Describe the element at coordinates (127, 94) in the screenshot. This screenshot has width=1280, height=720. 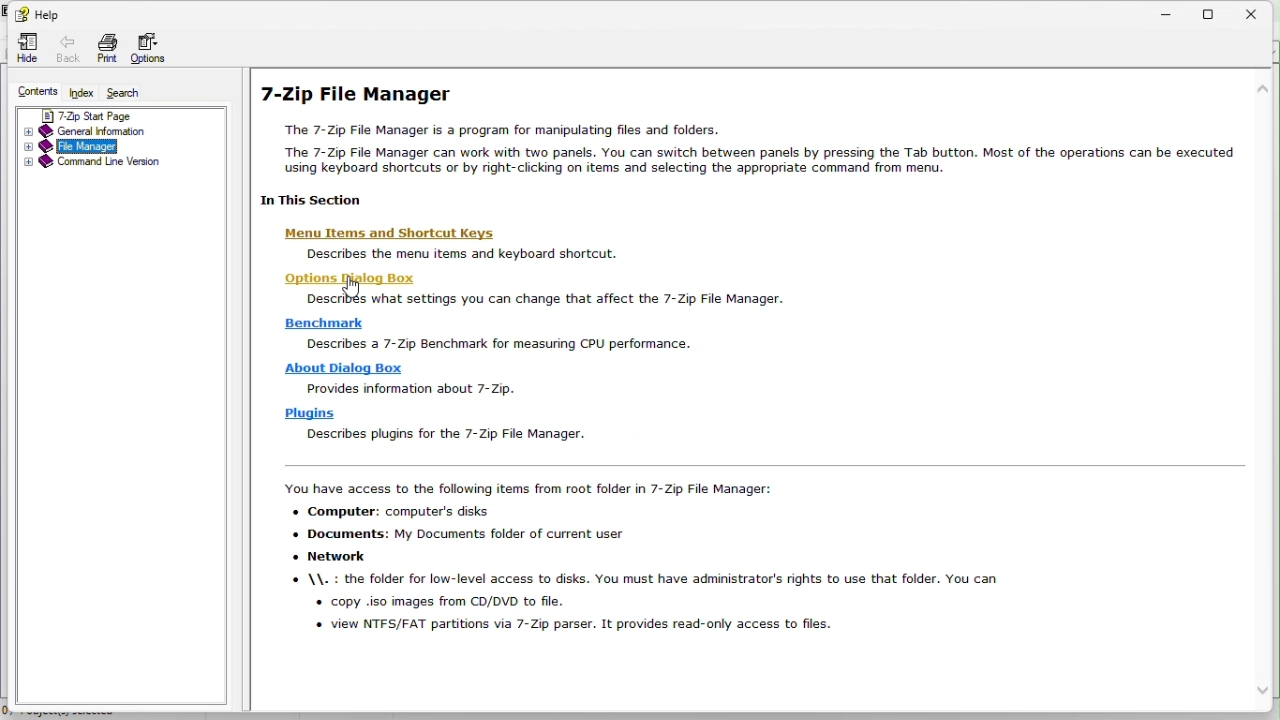
I see `Search` at that location.